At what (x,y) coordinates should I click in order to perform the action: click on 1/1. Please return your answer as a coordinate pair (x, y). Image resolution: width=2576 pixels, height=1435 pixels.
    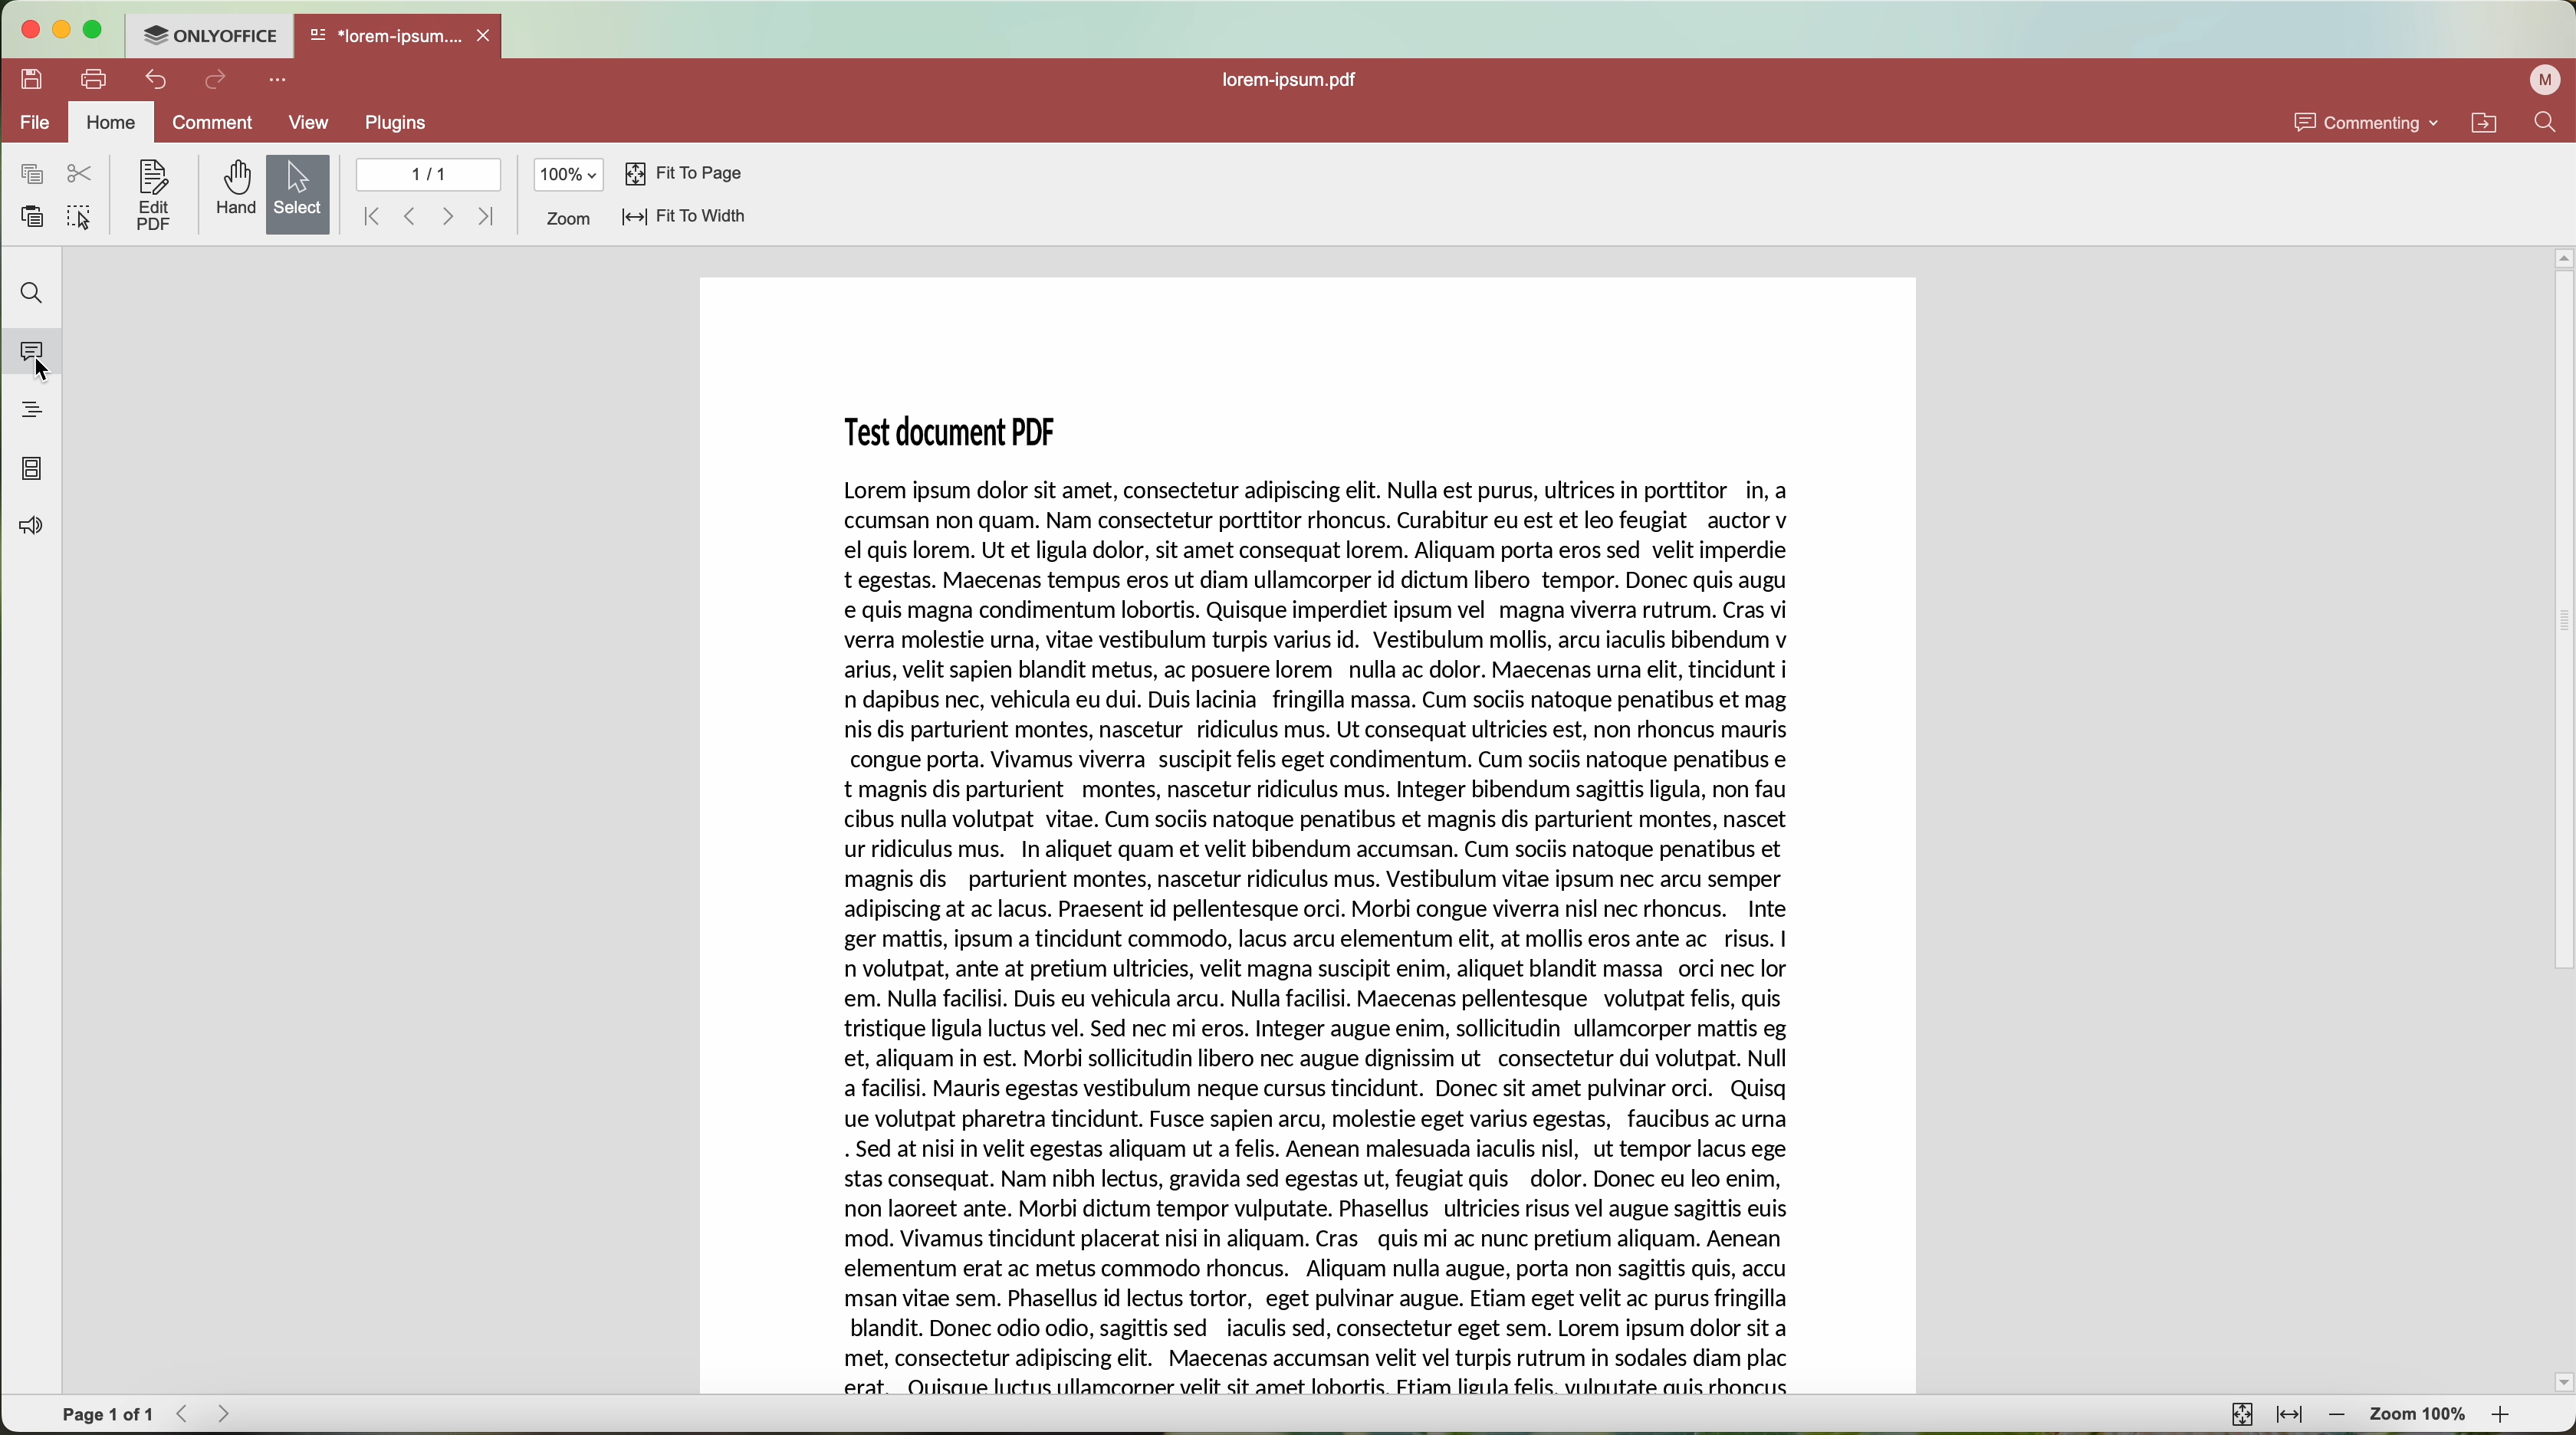
    Looking at the image, I should click on (427, 173).